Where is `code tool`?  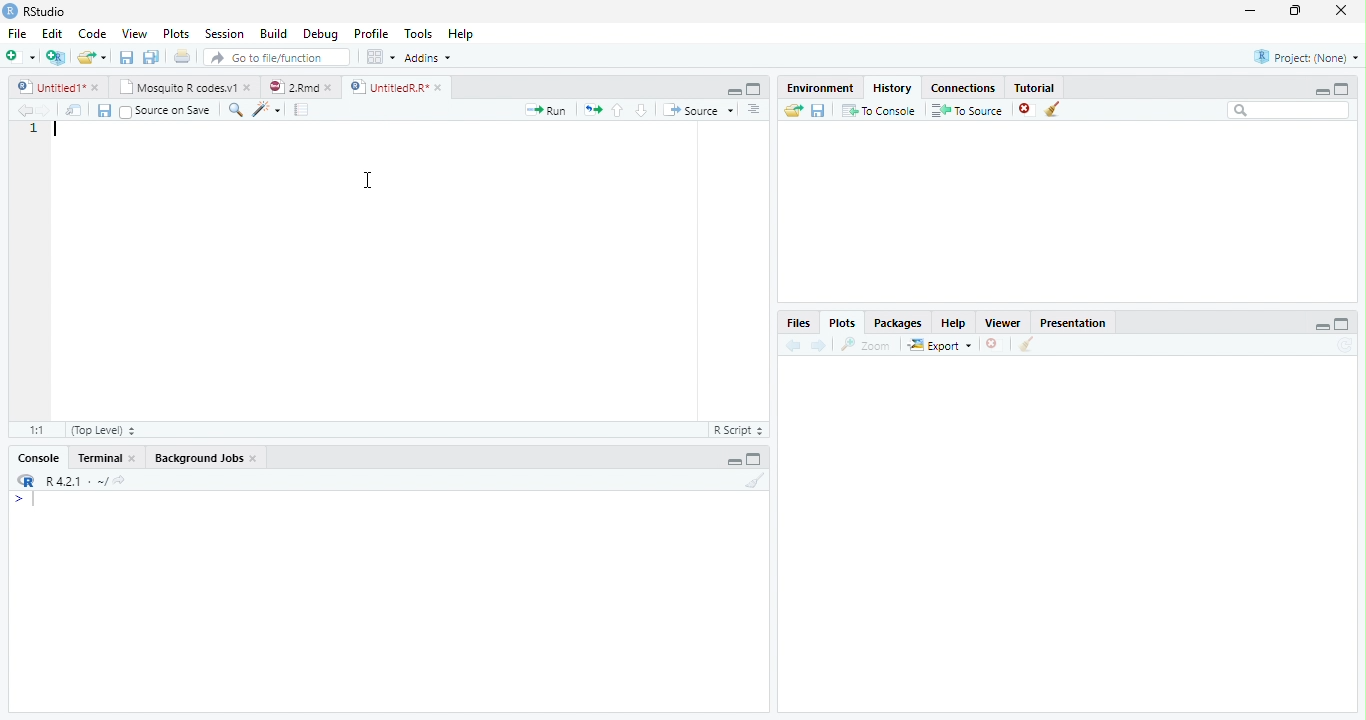
code tool is located at coordinates (266, 111).